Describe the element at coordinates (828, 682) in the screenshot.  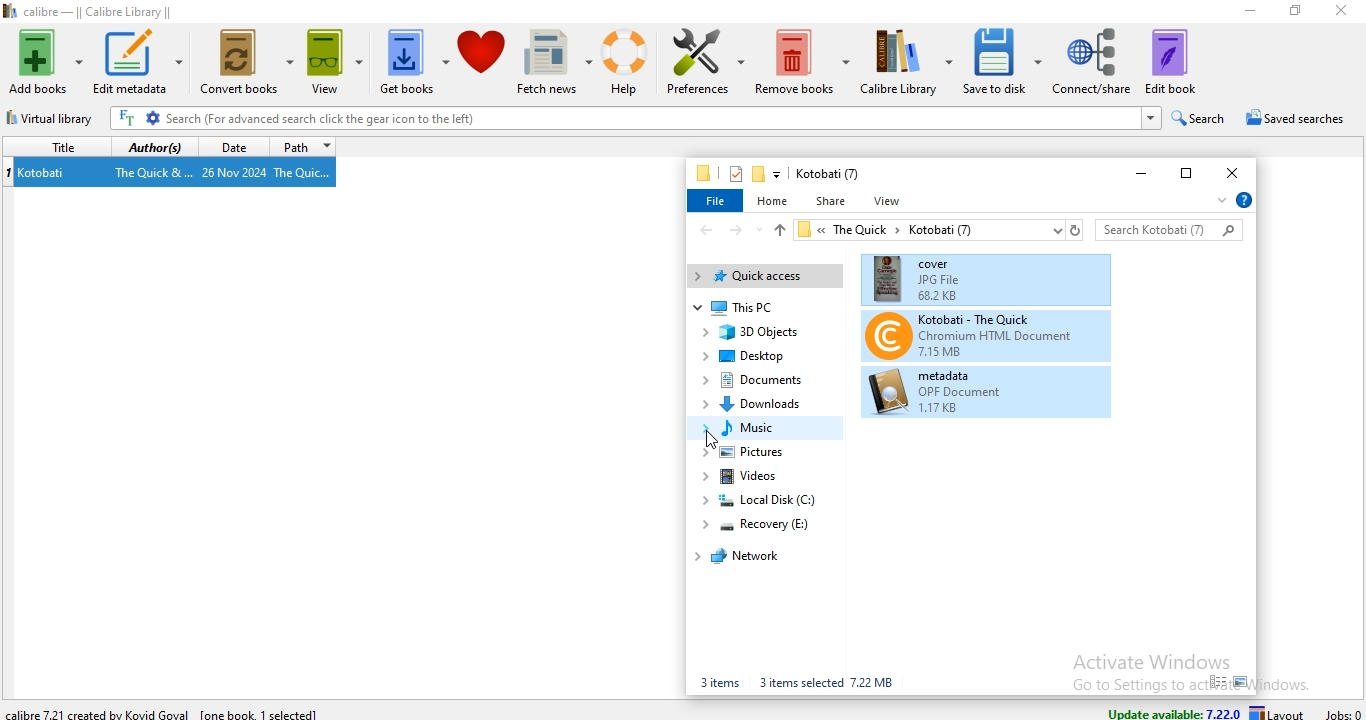
I see `3 items selected 7.22 MB` at that location.